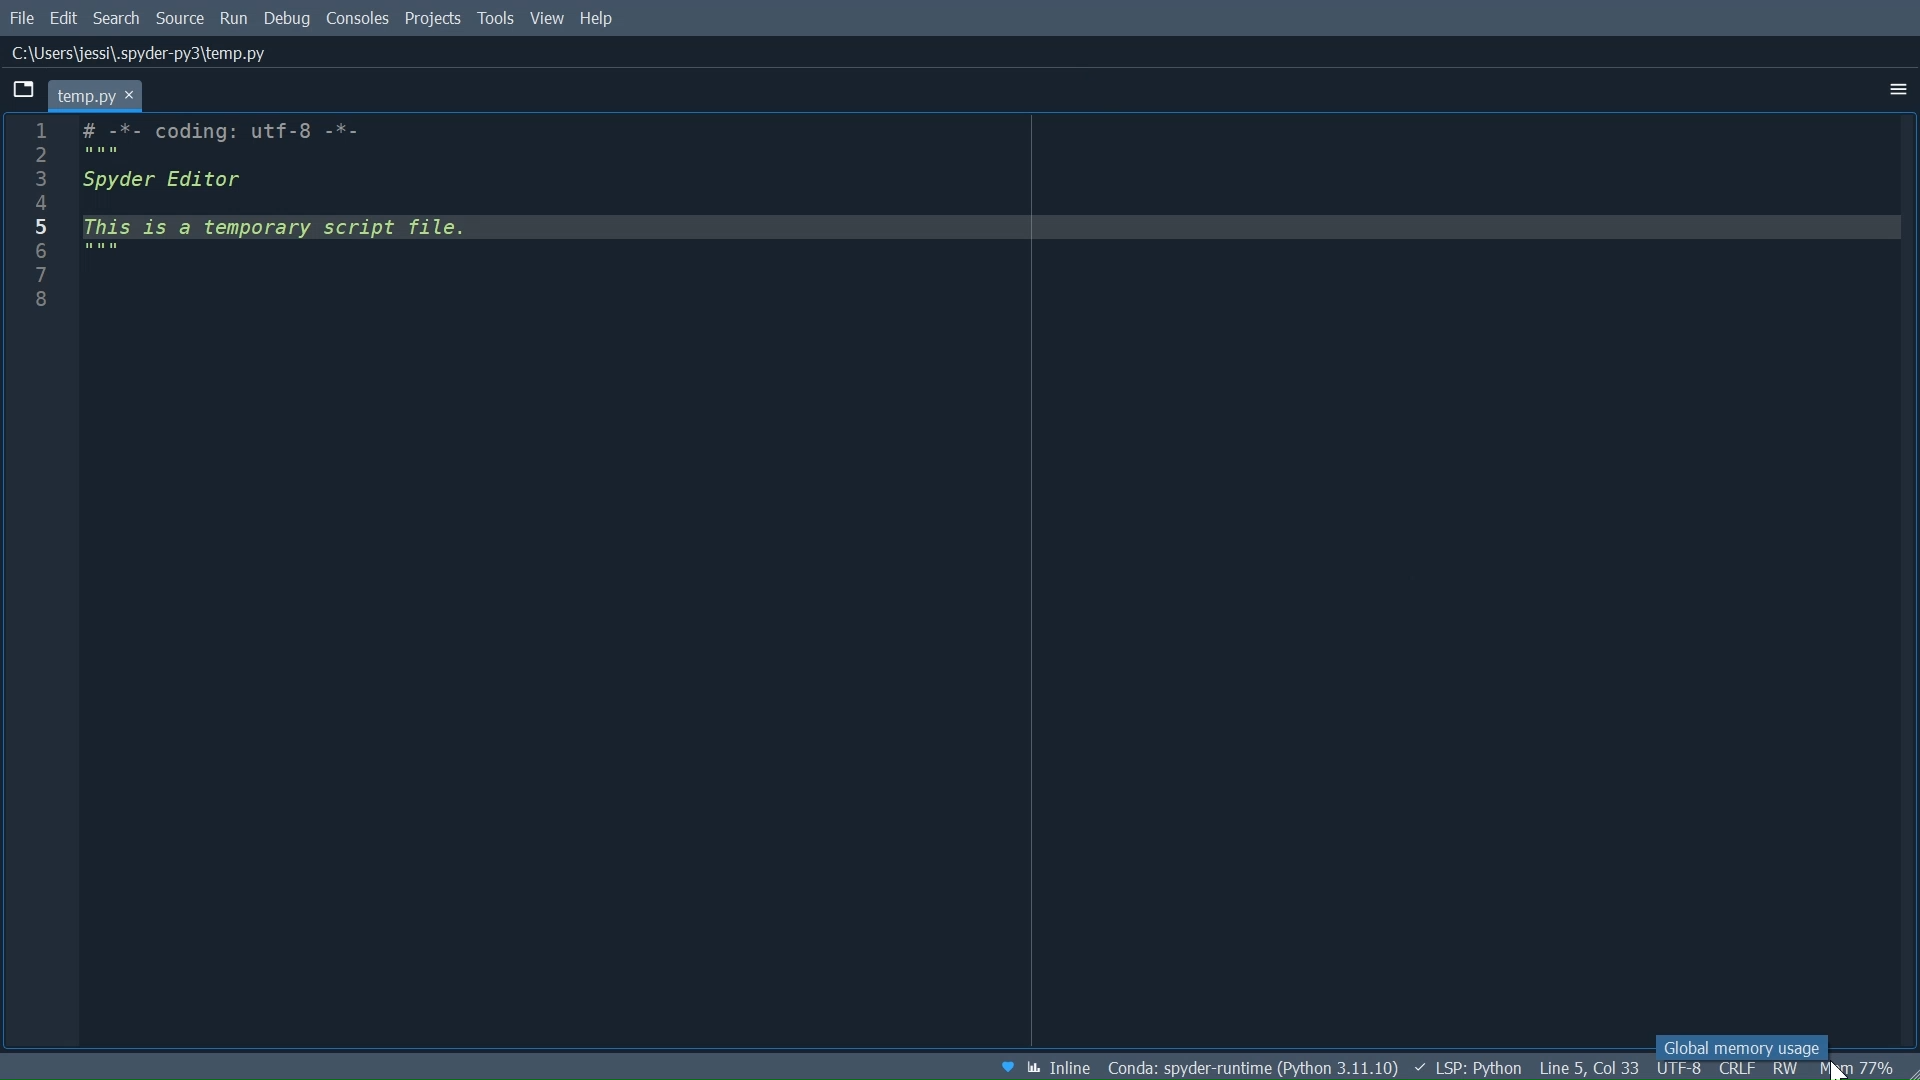  I want to click on File Encoding, so click(1679, 1070).